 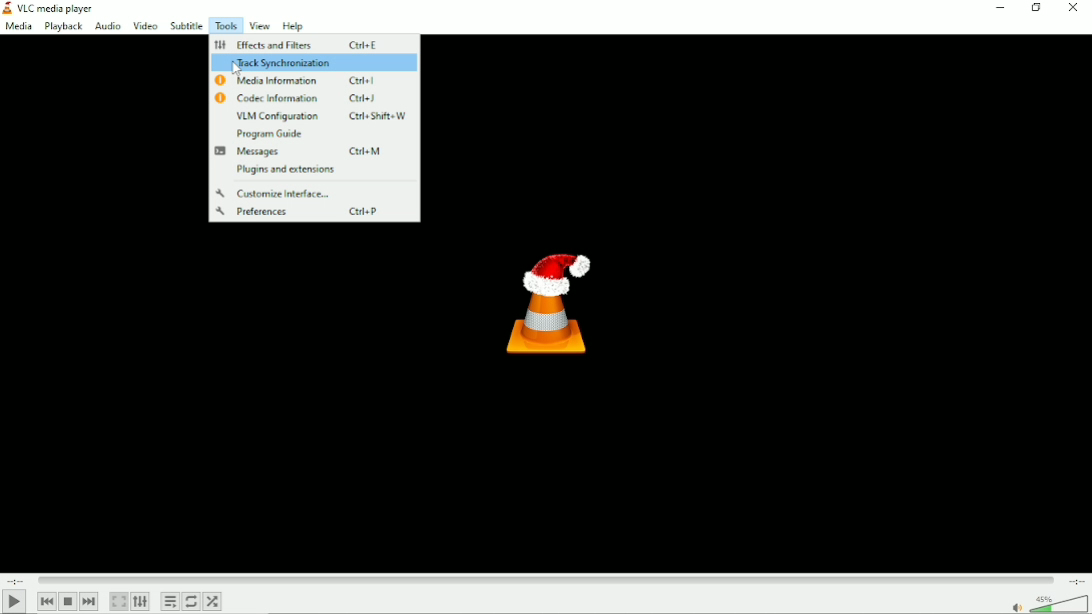 What do you see at coordinates (186, 25) in the screenshot?
I see `Subtitle` at bounding box center [186, 25].